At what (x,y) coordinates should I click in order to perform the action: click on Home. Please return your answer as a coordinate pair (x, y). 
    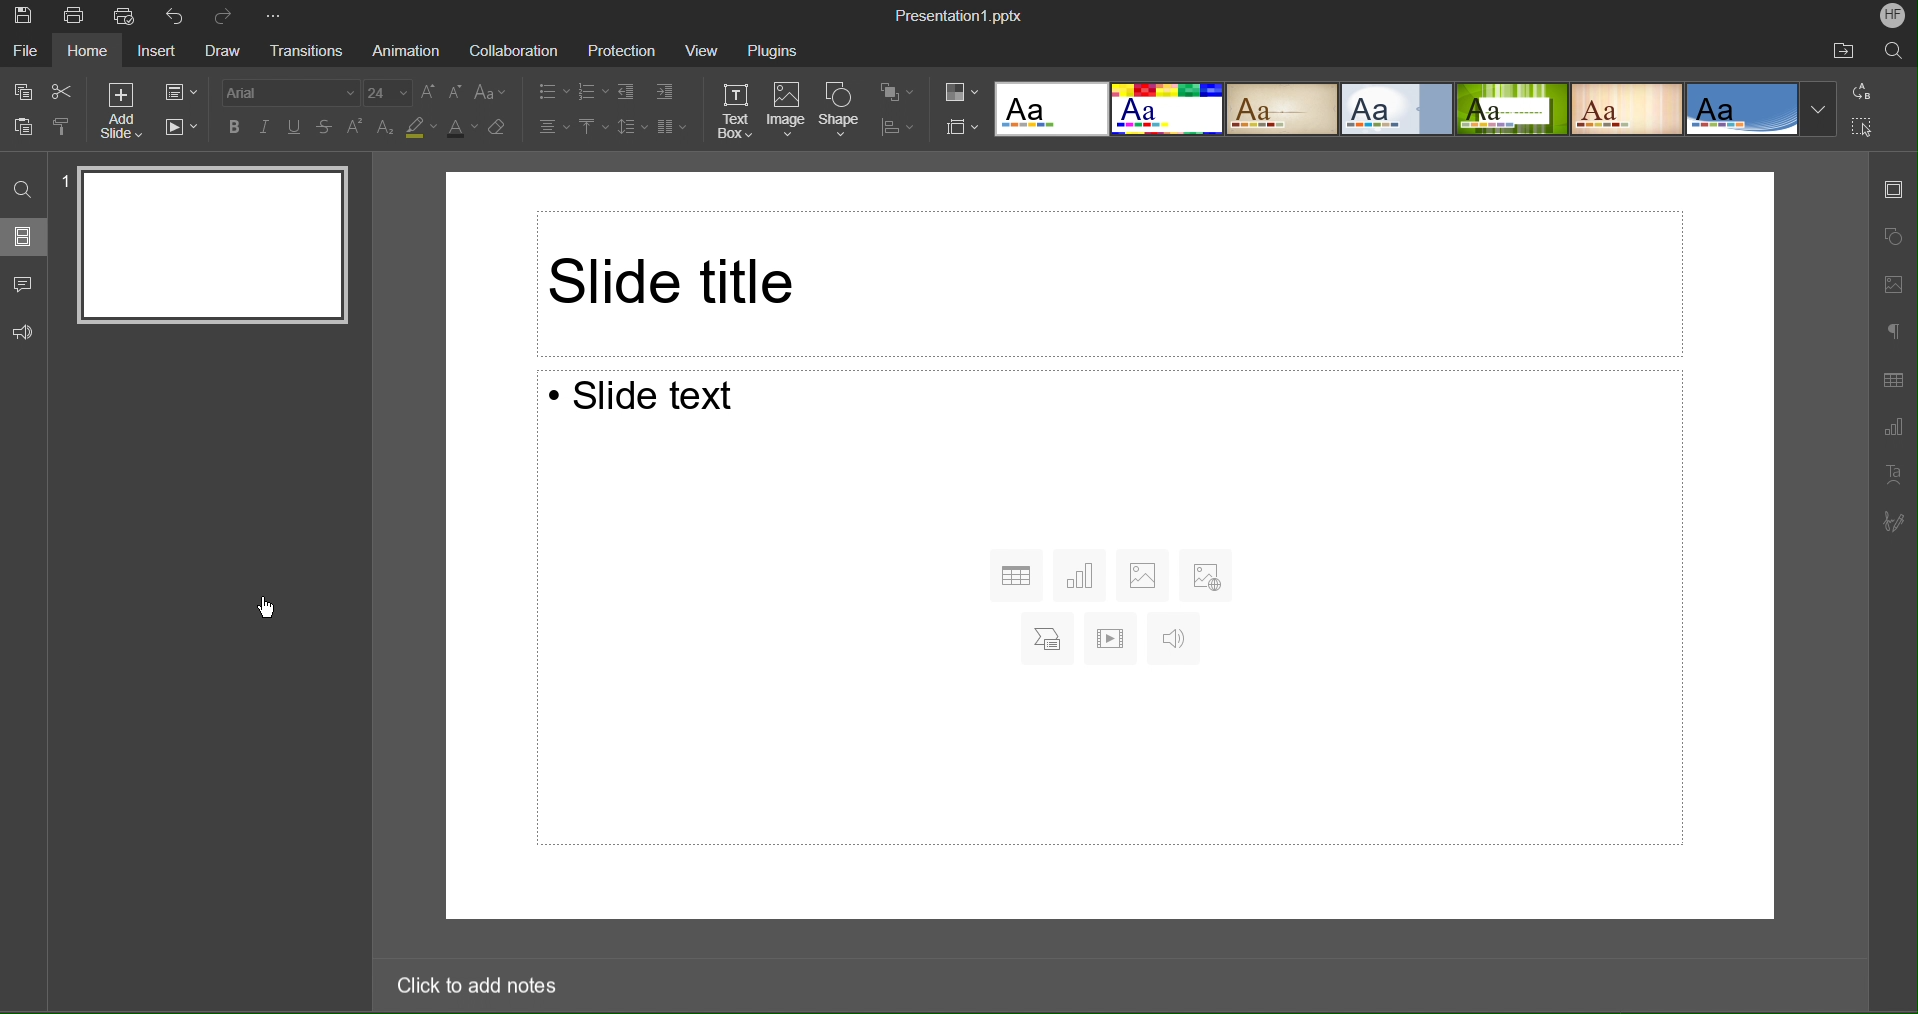
    Looking at the image, I should click on (90, 51).